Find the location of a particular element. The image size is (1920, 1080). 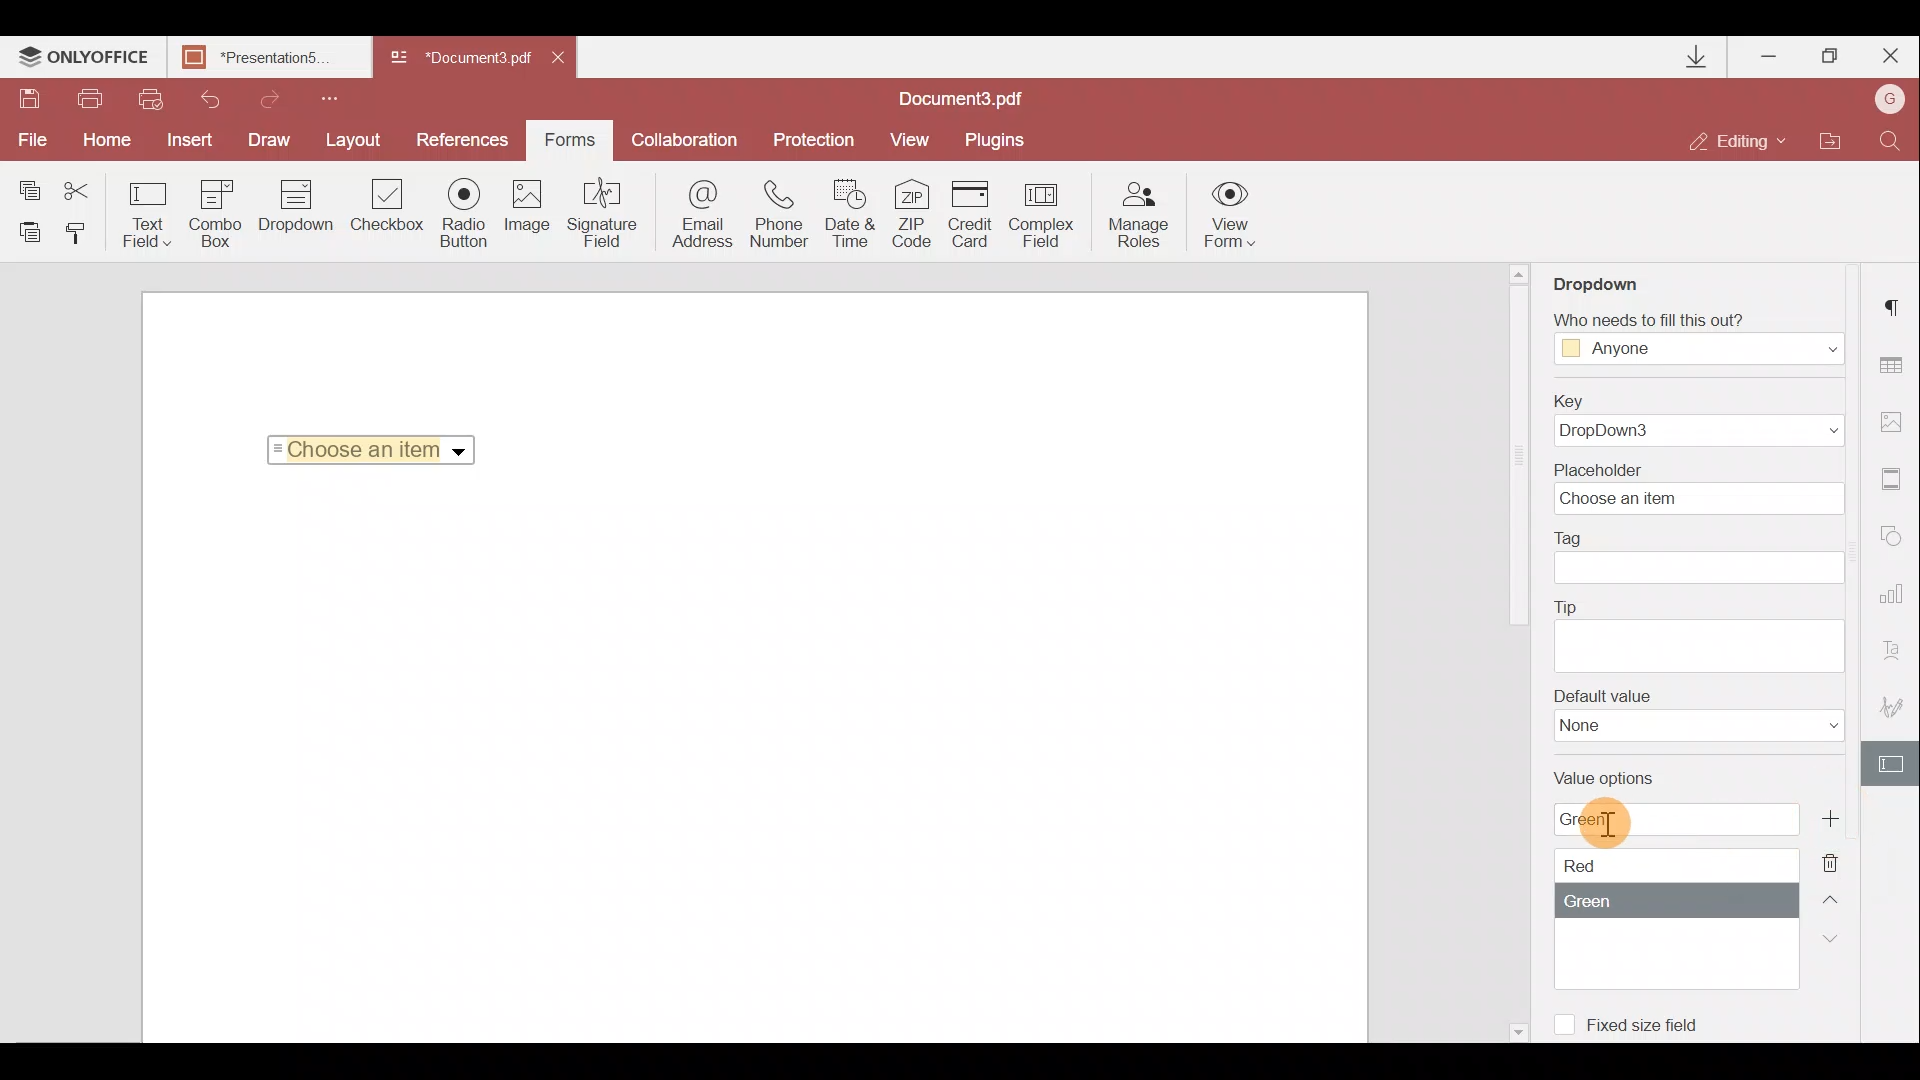

Document name is located at coordinates (971, 98).